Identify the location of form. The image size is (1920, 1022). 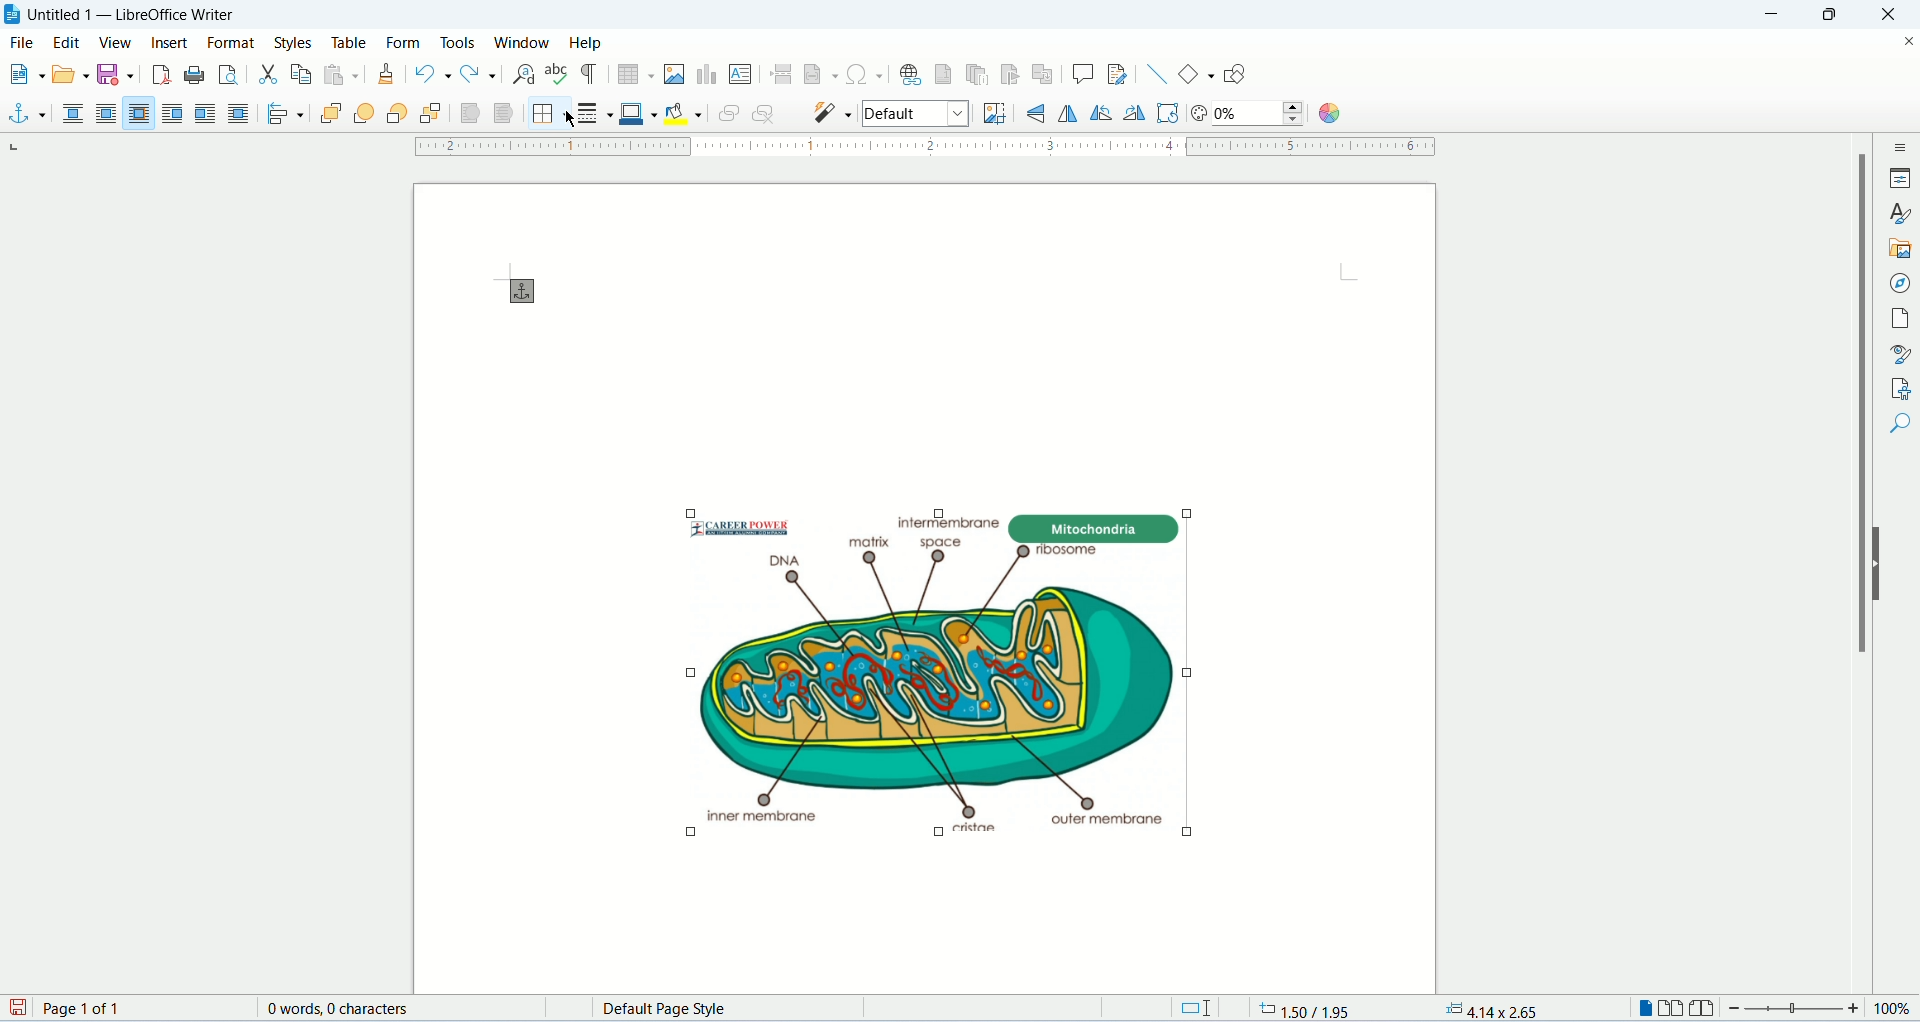
(407, 40).